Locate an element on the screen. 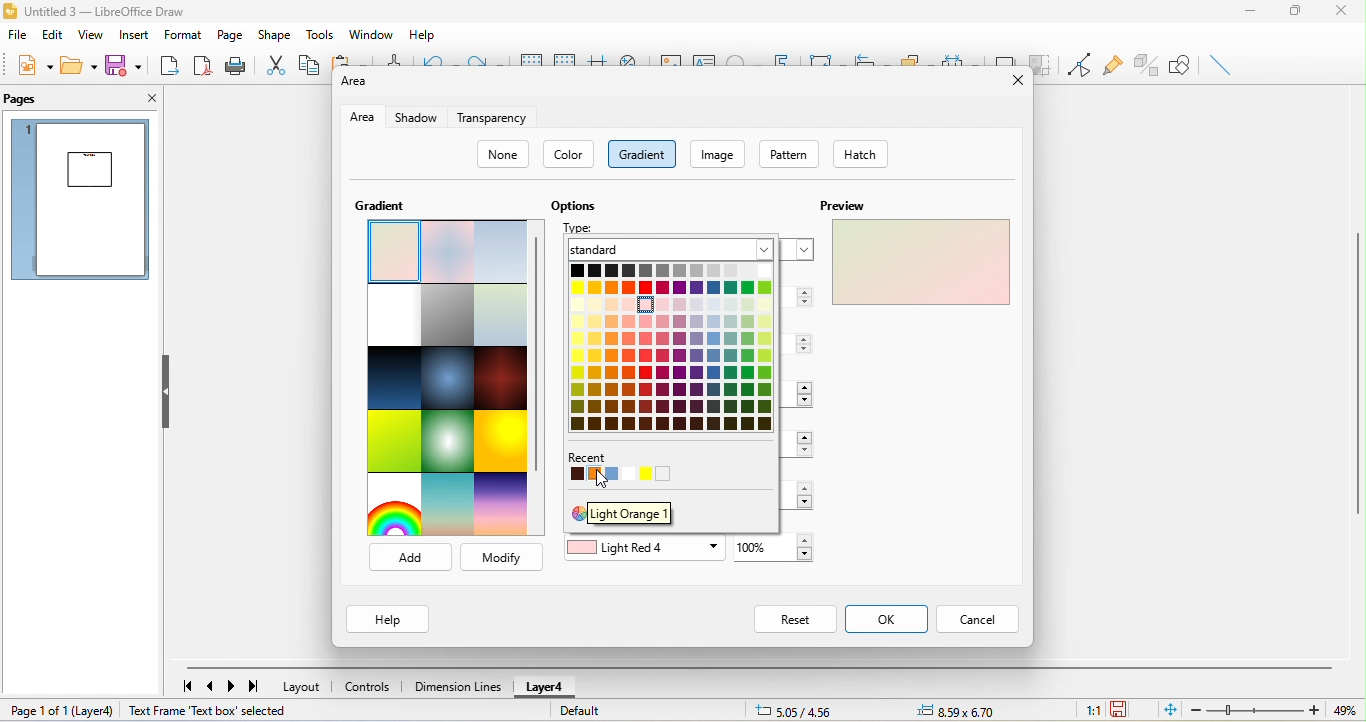 The height and width of the screenshot is (722, 1366). text frame text box selected is located at coordinates (210, 710).